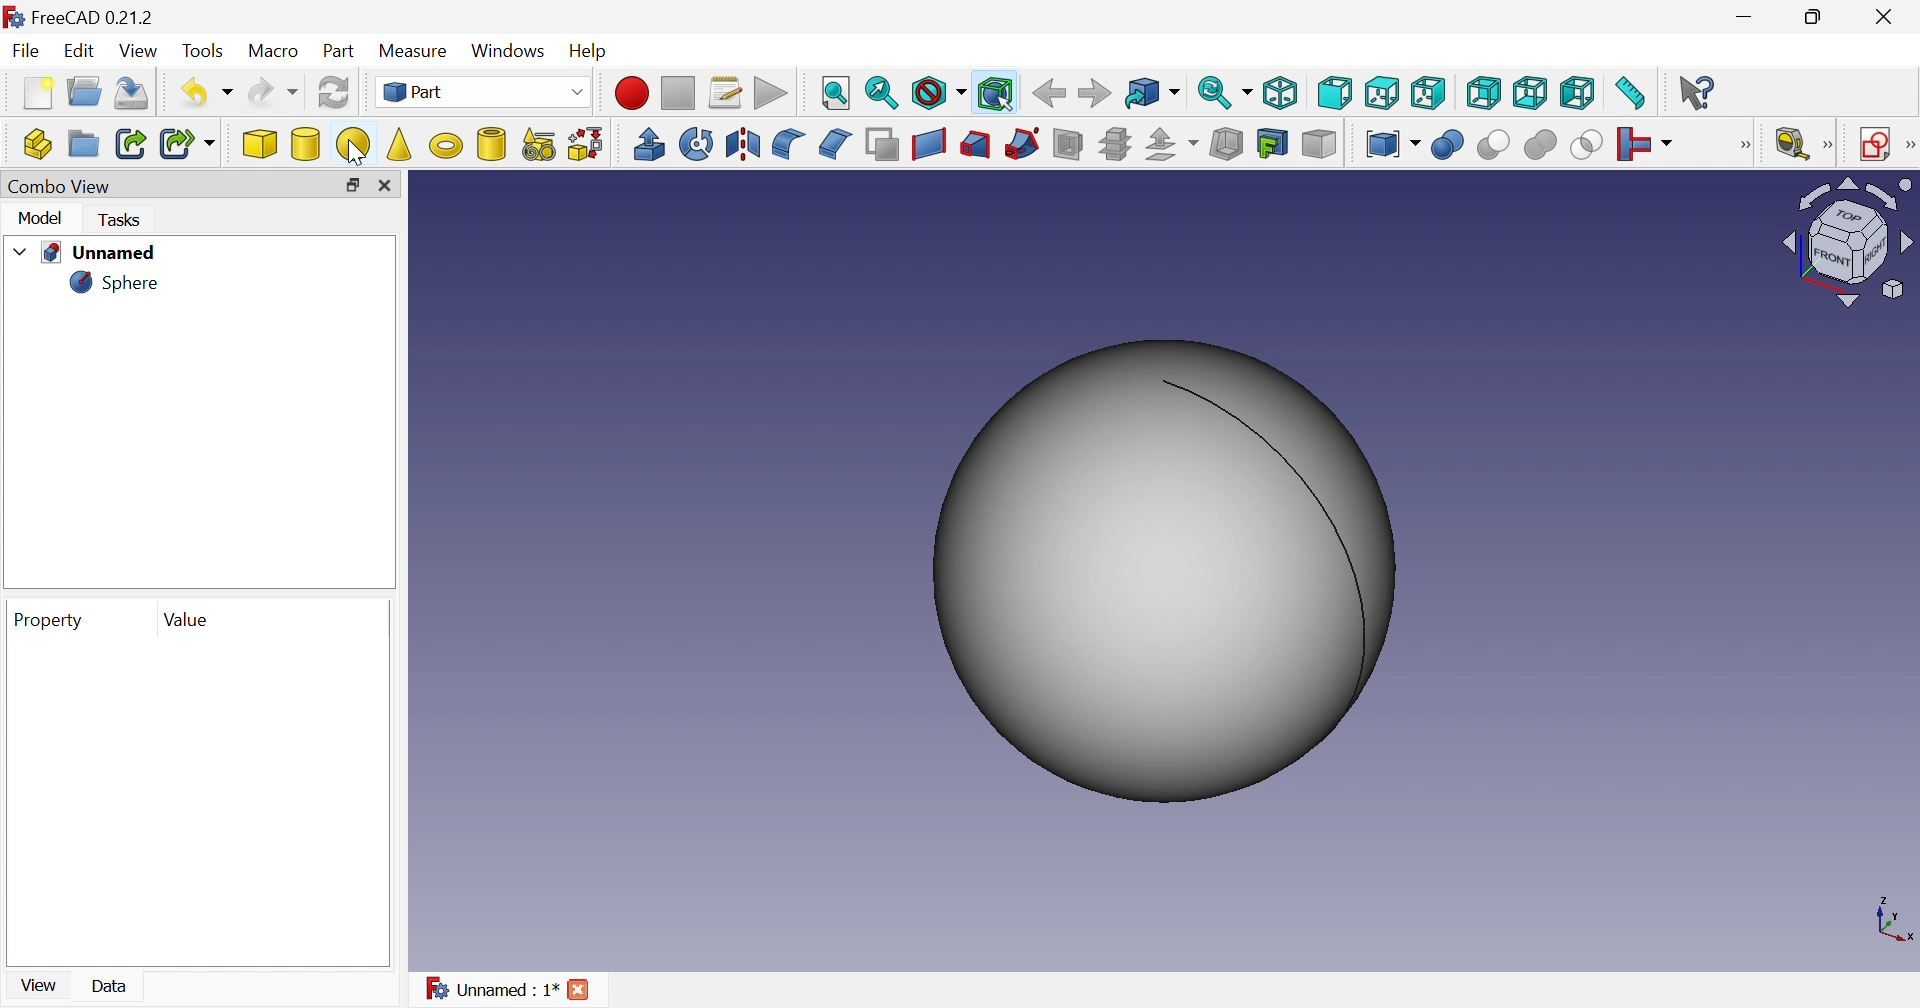  What do you see at coordinates (591, 51) in the screenshot?
I see `Help` at bounding box center [591, 51].